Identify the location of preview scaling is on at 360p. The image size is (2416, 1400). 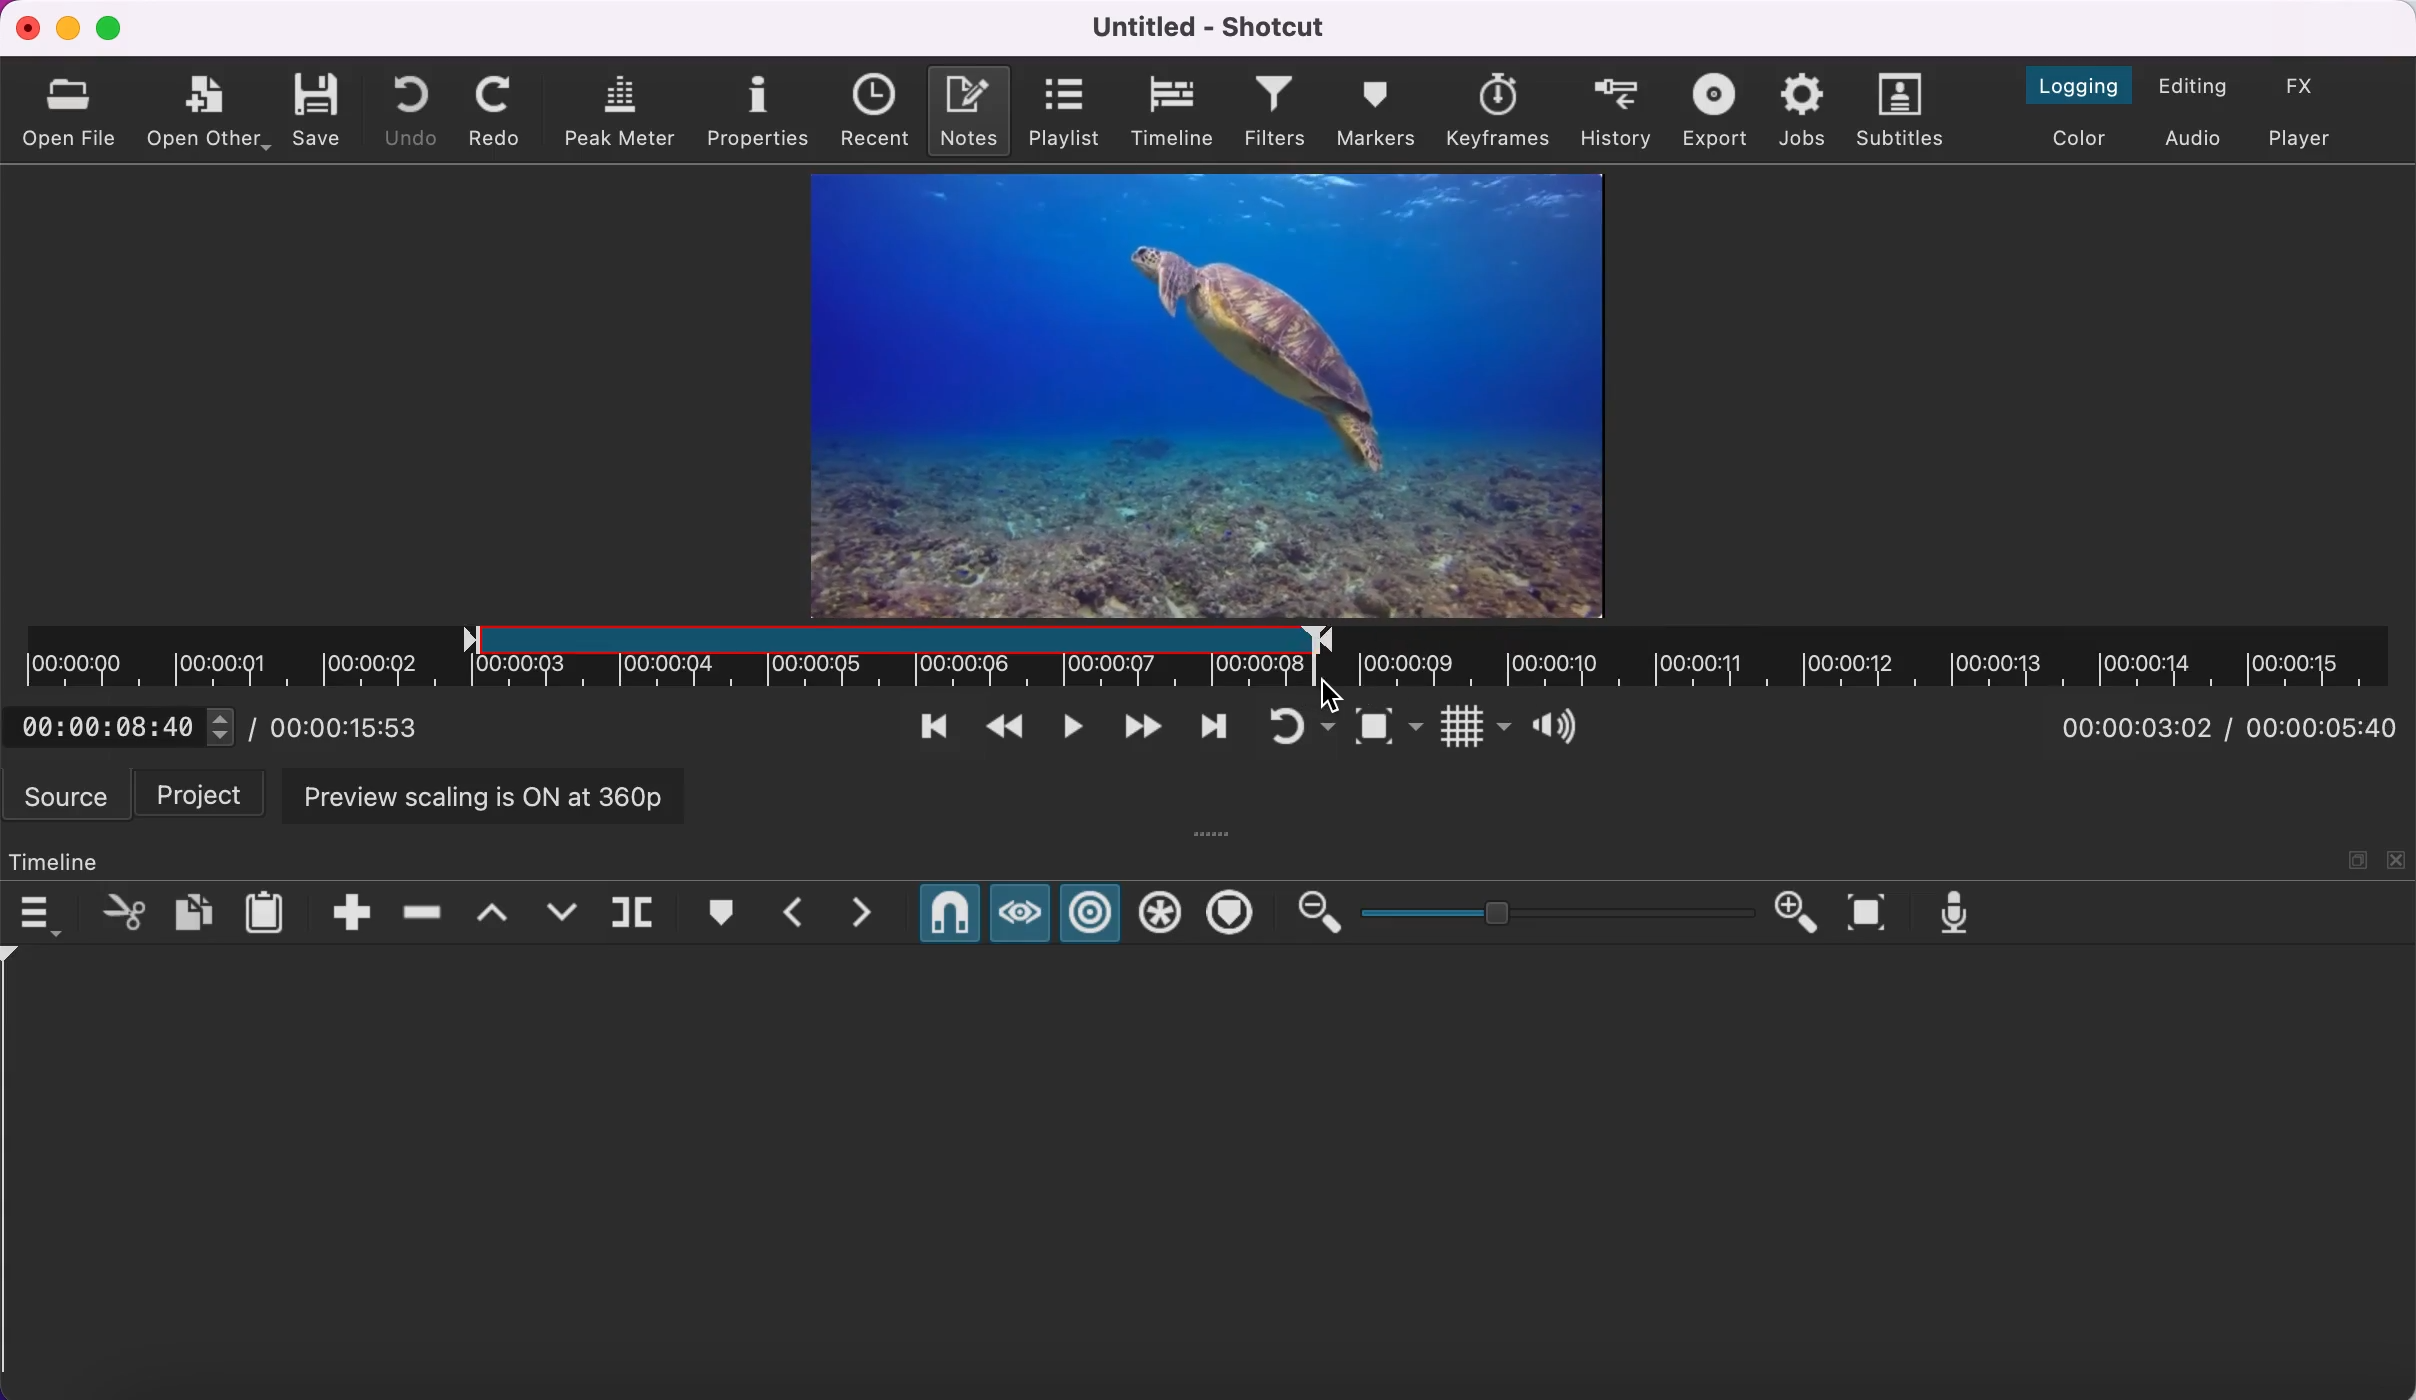
(484, 798).